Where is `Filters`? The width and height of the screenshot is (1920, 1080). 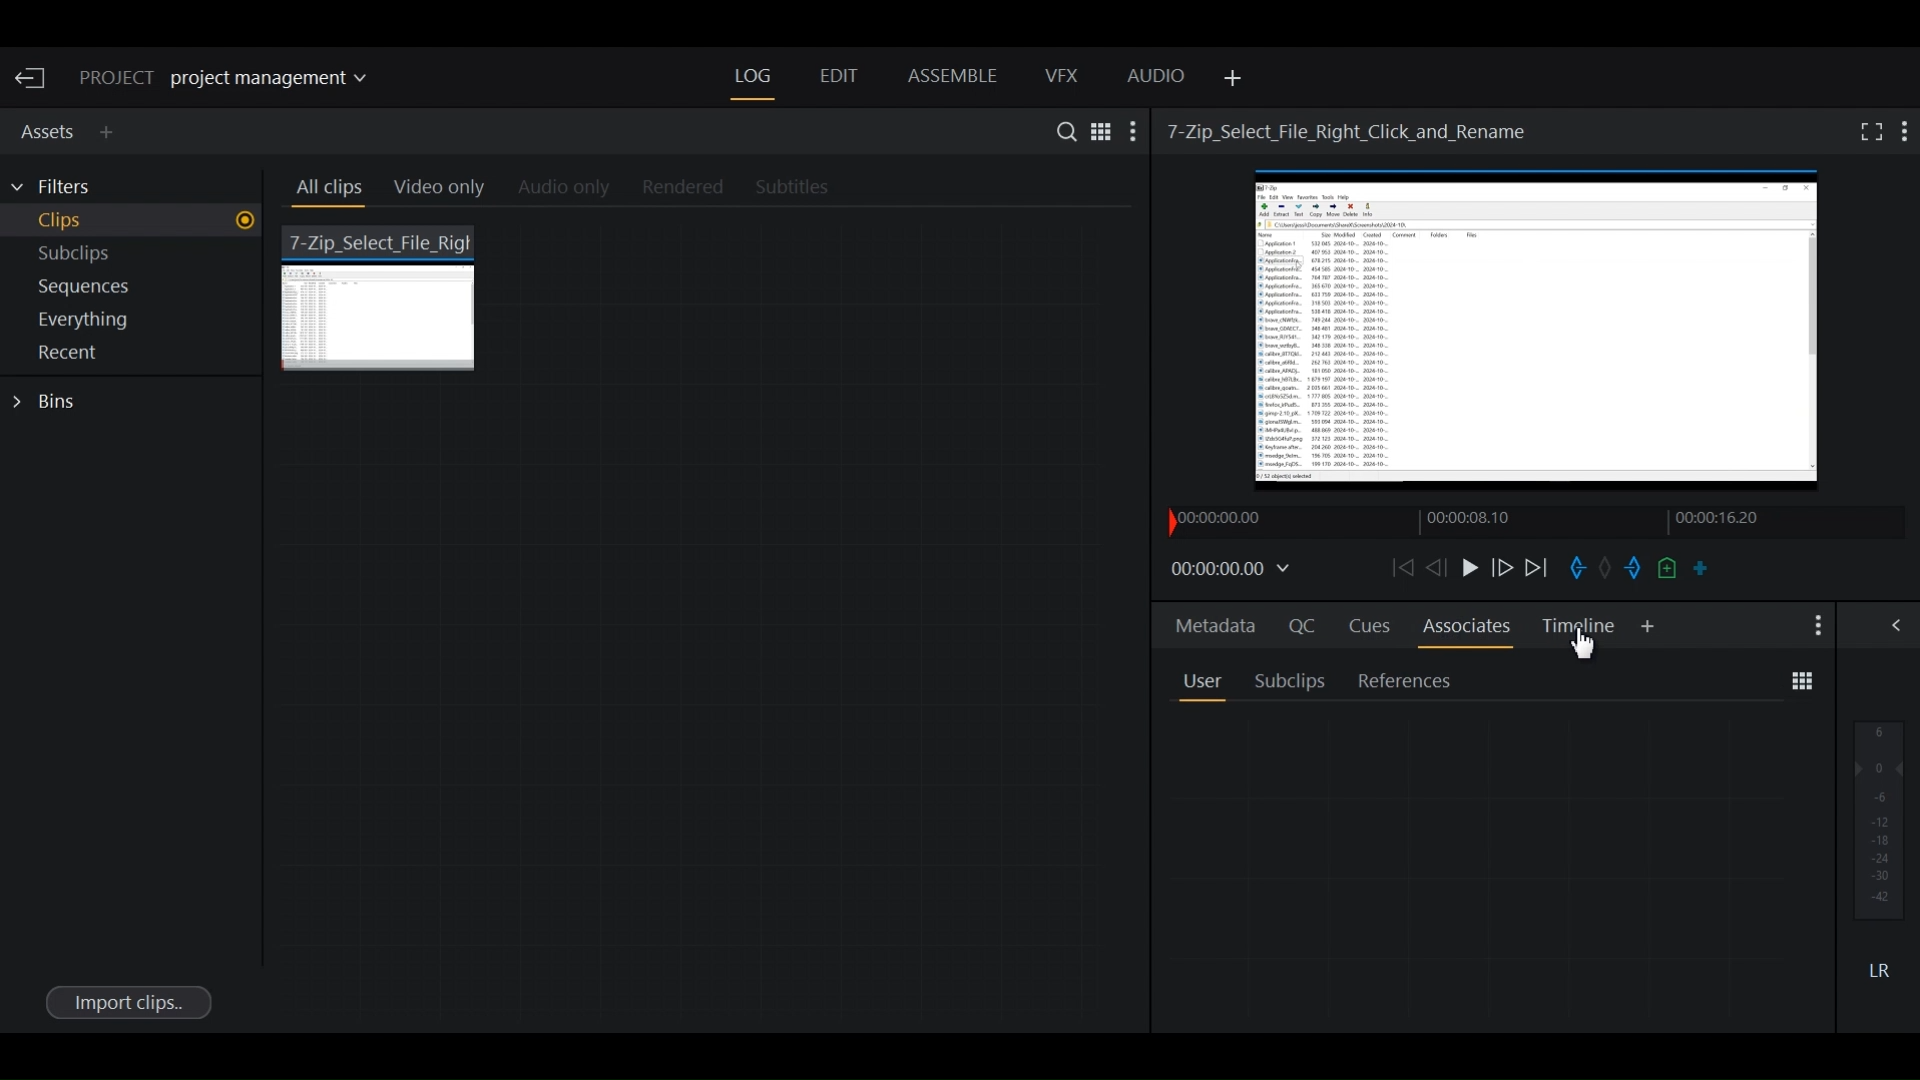
Filters is located at coordinates (62, 187).